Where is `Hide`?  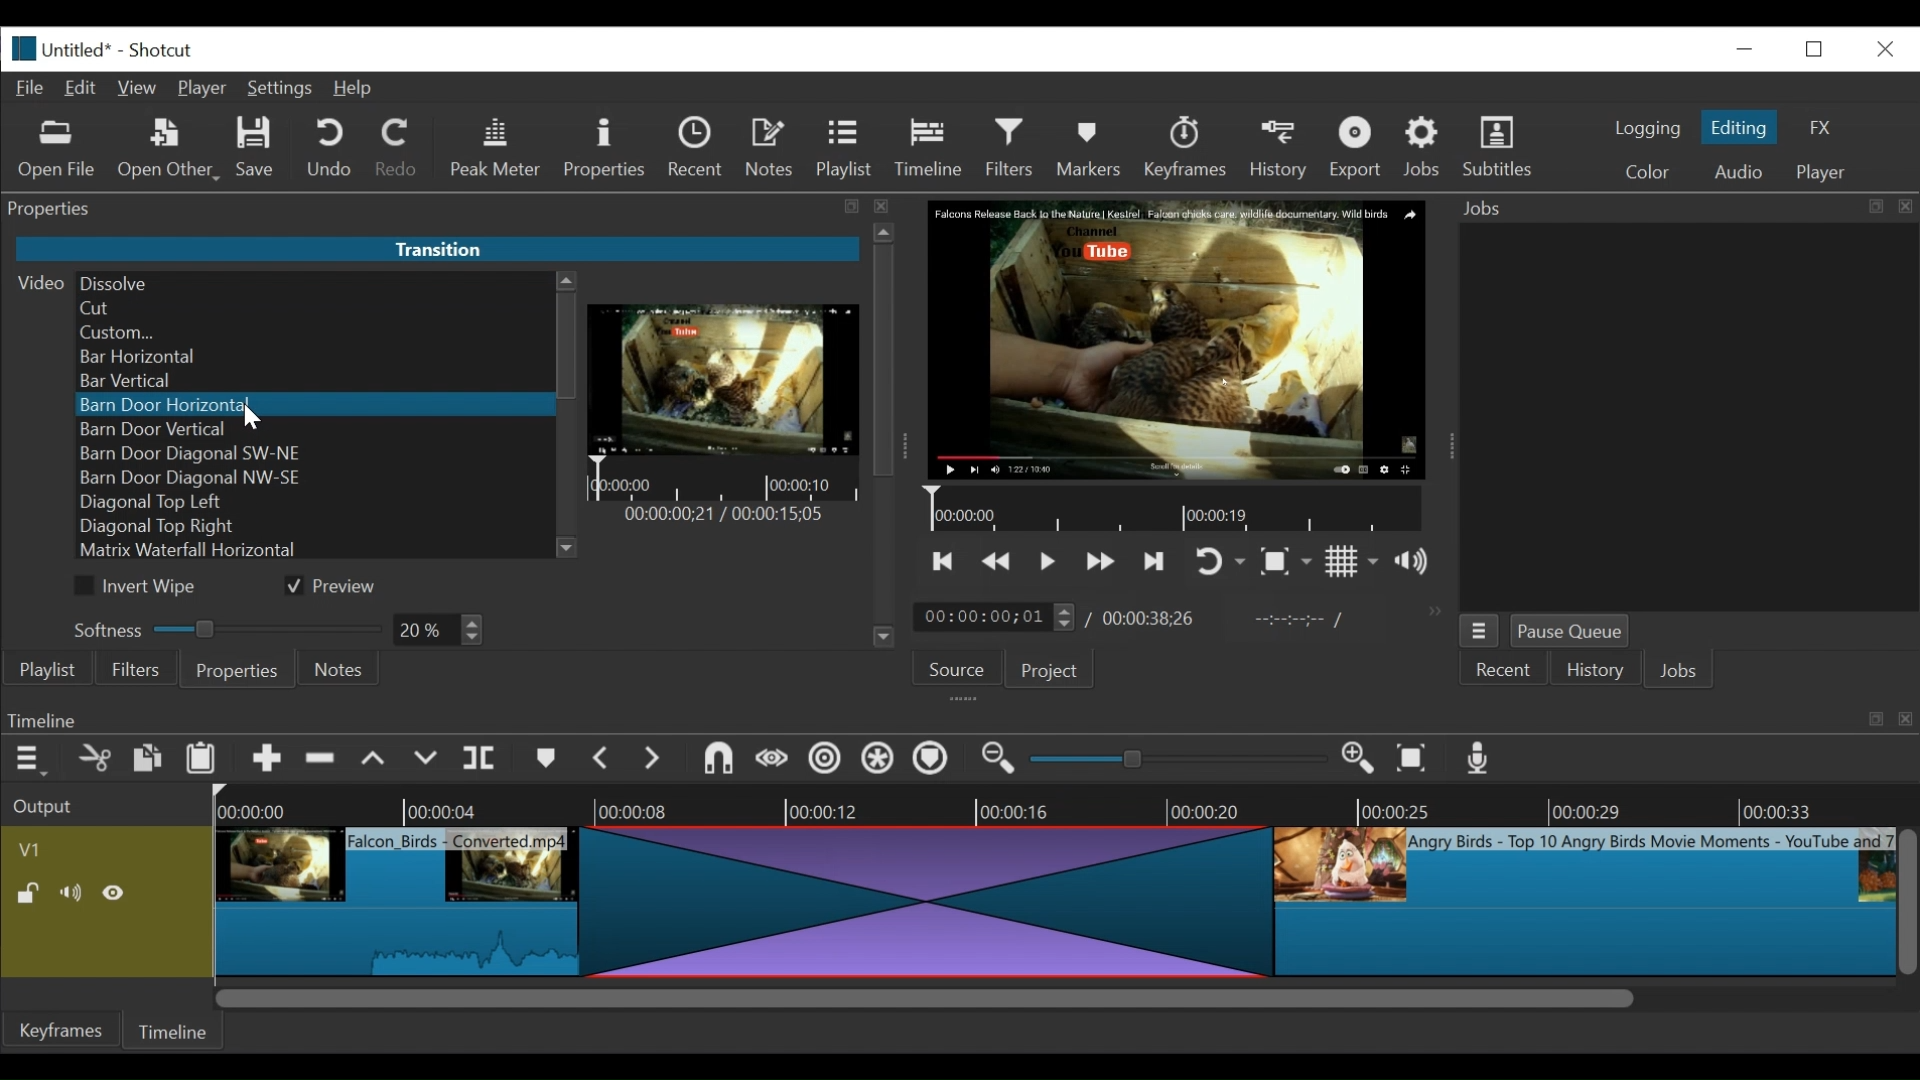 Hide is located at coordinates (119, 893).